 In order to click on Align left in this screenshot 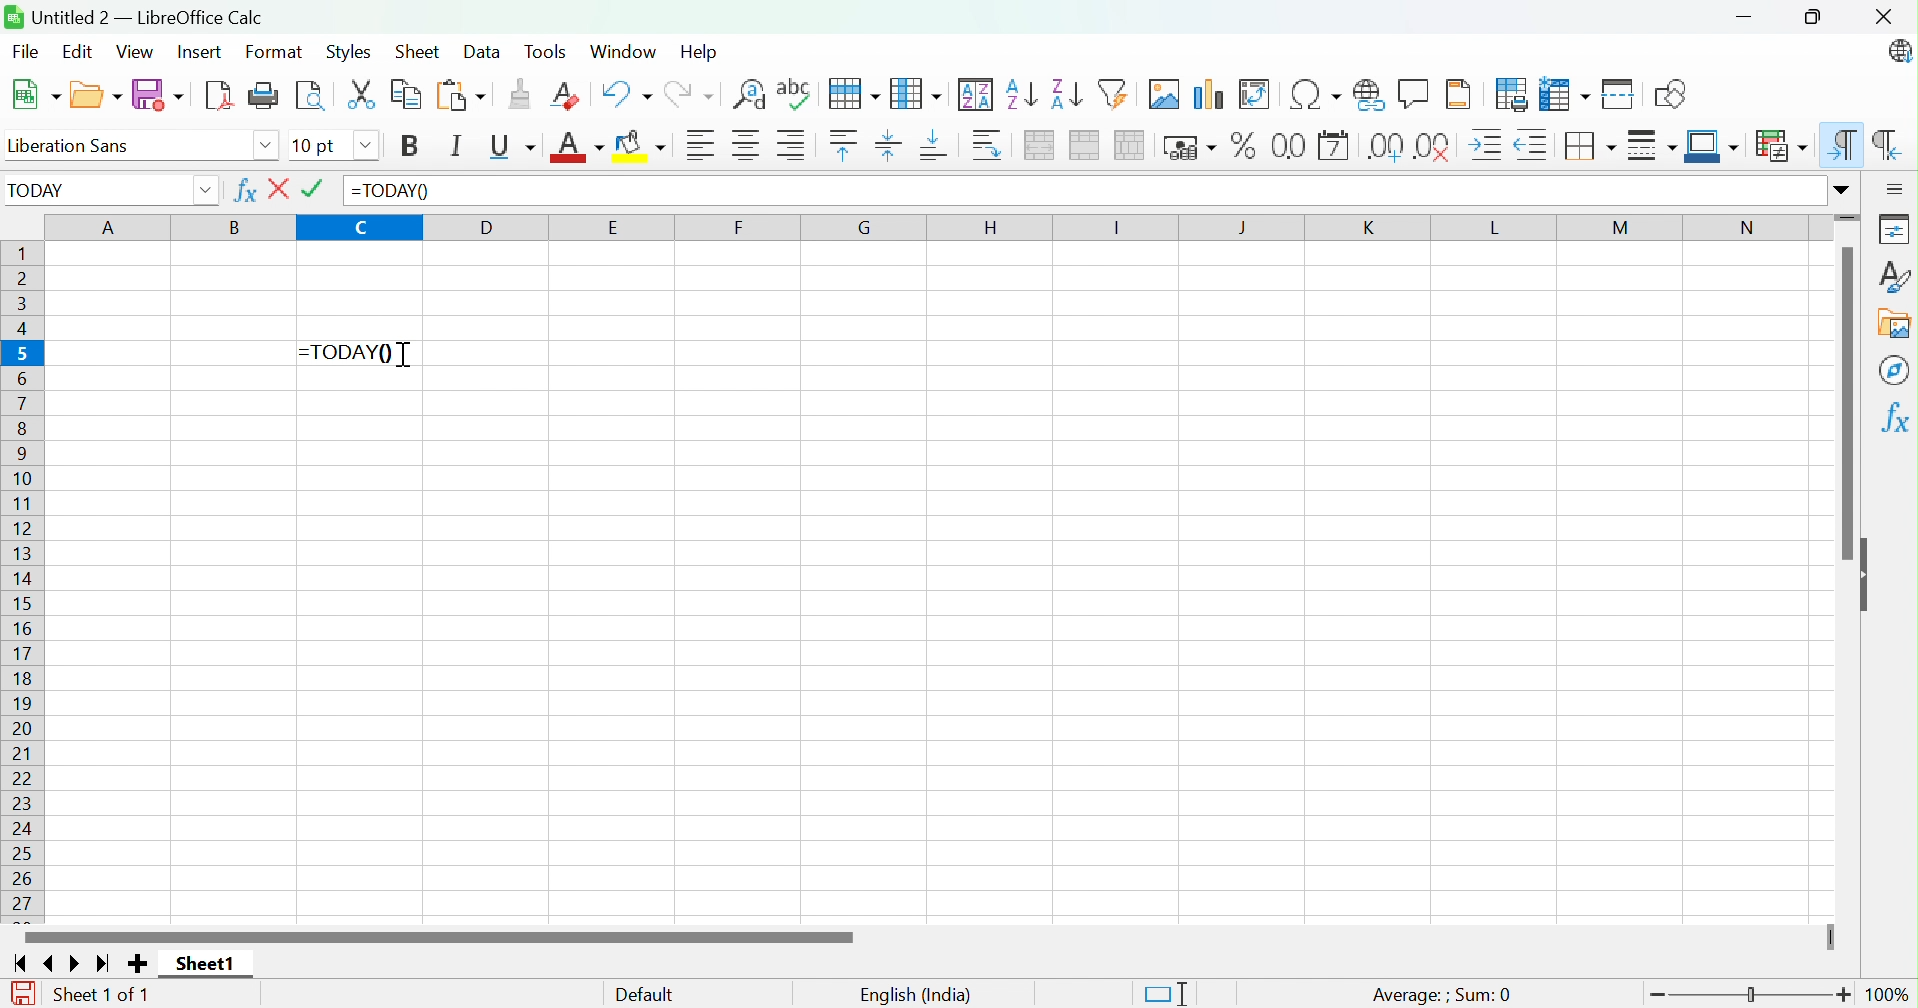, I will do `click(704, 145)`.